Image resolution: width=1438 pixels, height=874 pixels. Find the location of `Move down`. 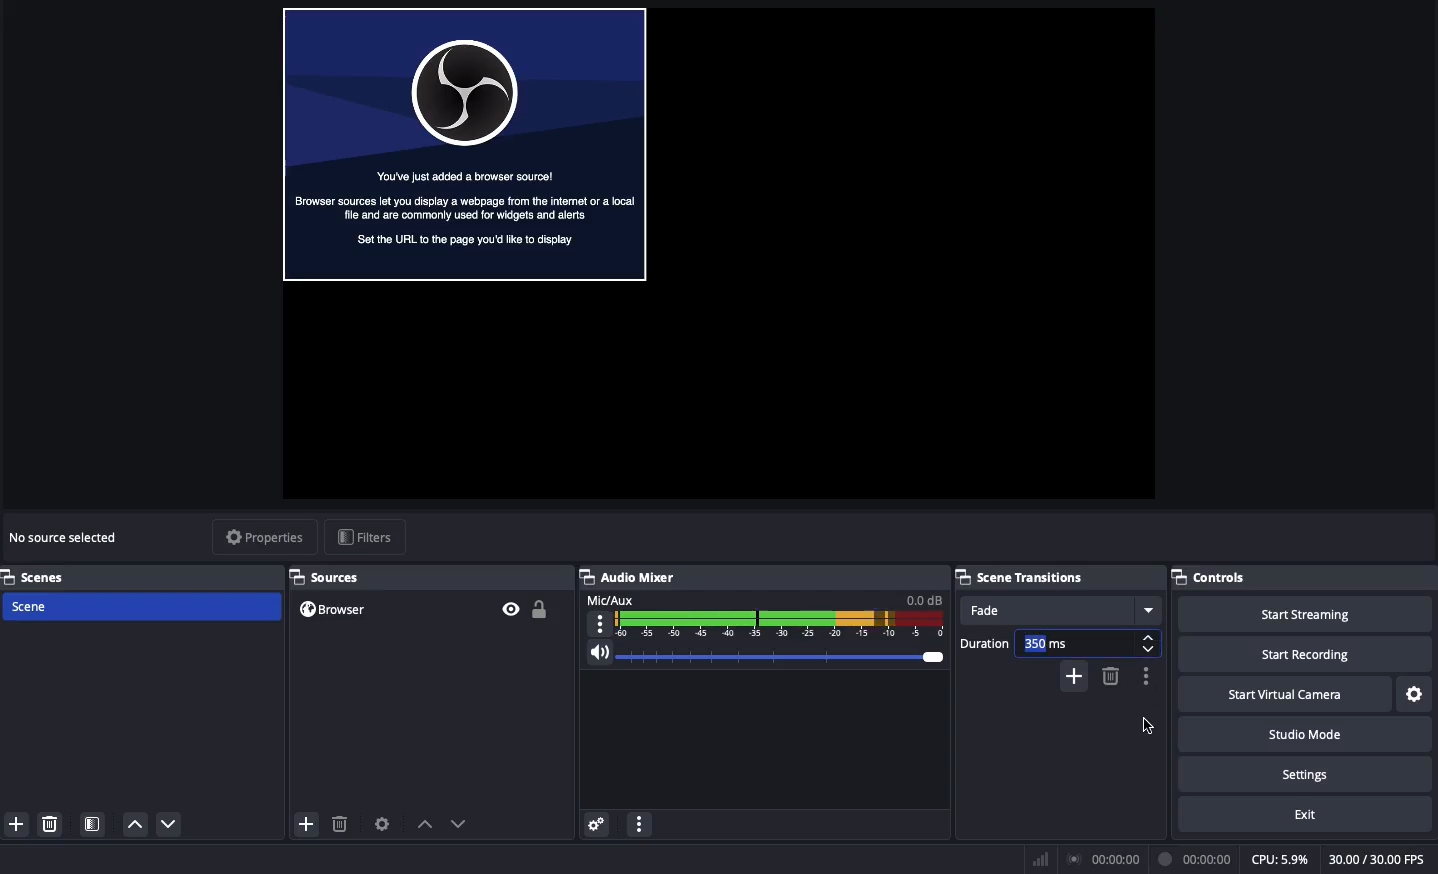

Move down is located at coordinates (171, 823).